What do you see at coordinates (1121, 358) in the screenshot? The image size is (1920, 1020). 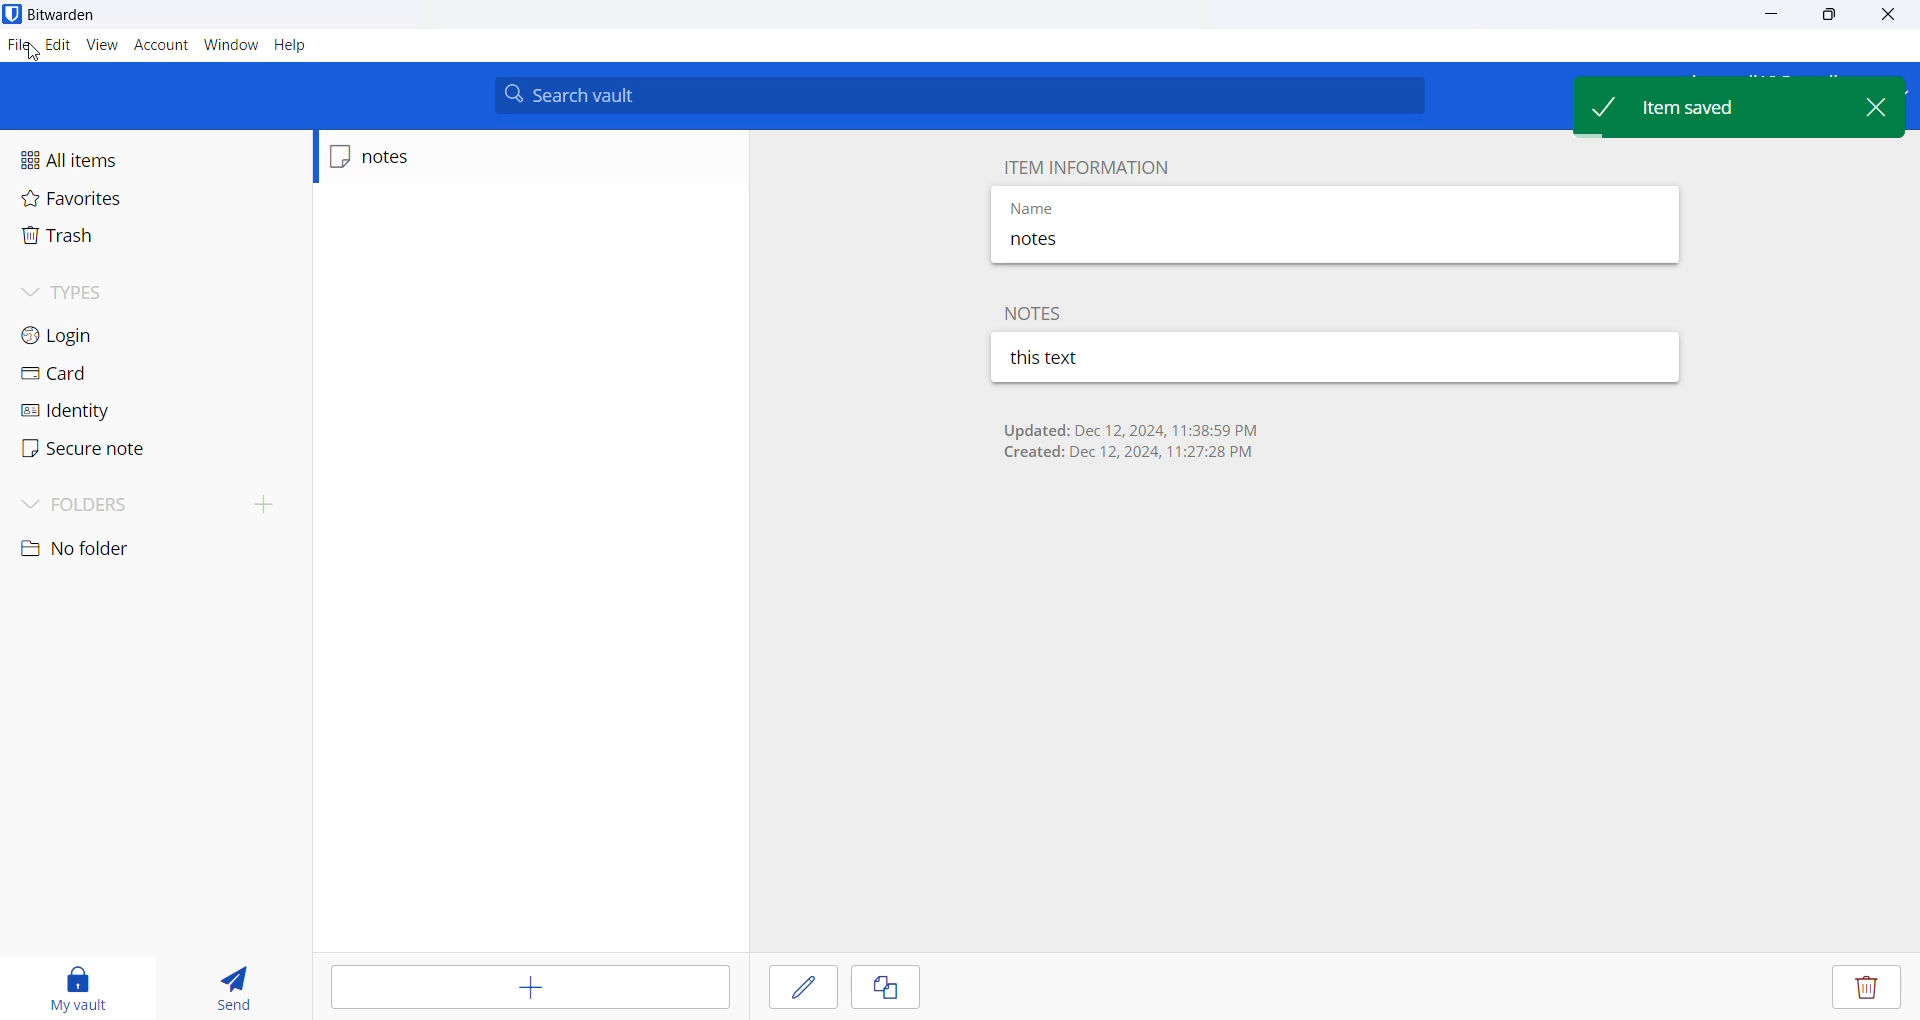 I see `this text` at bounding box center [1121, 358].